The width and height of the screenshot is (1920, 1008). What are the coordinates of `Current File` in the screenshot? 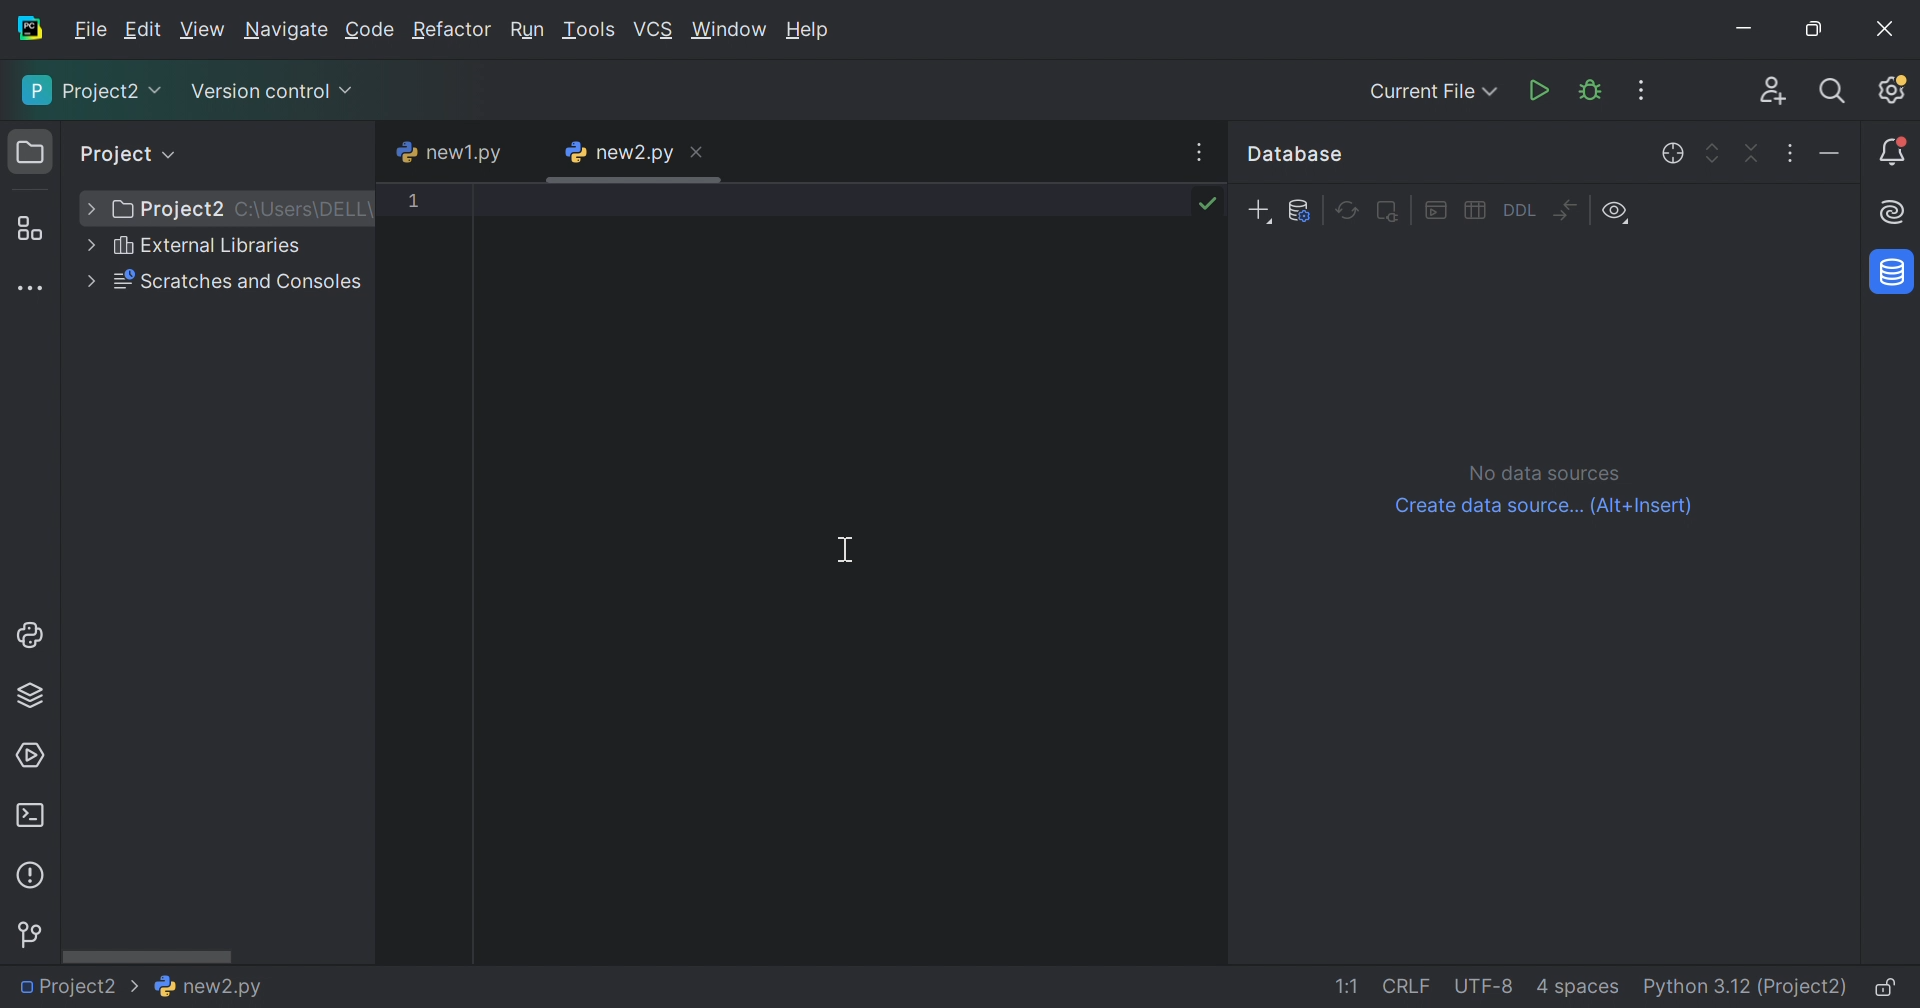 It's located at (1432, 93).